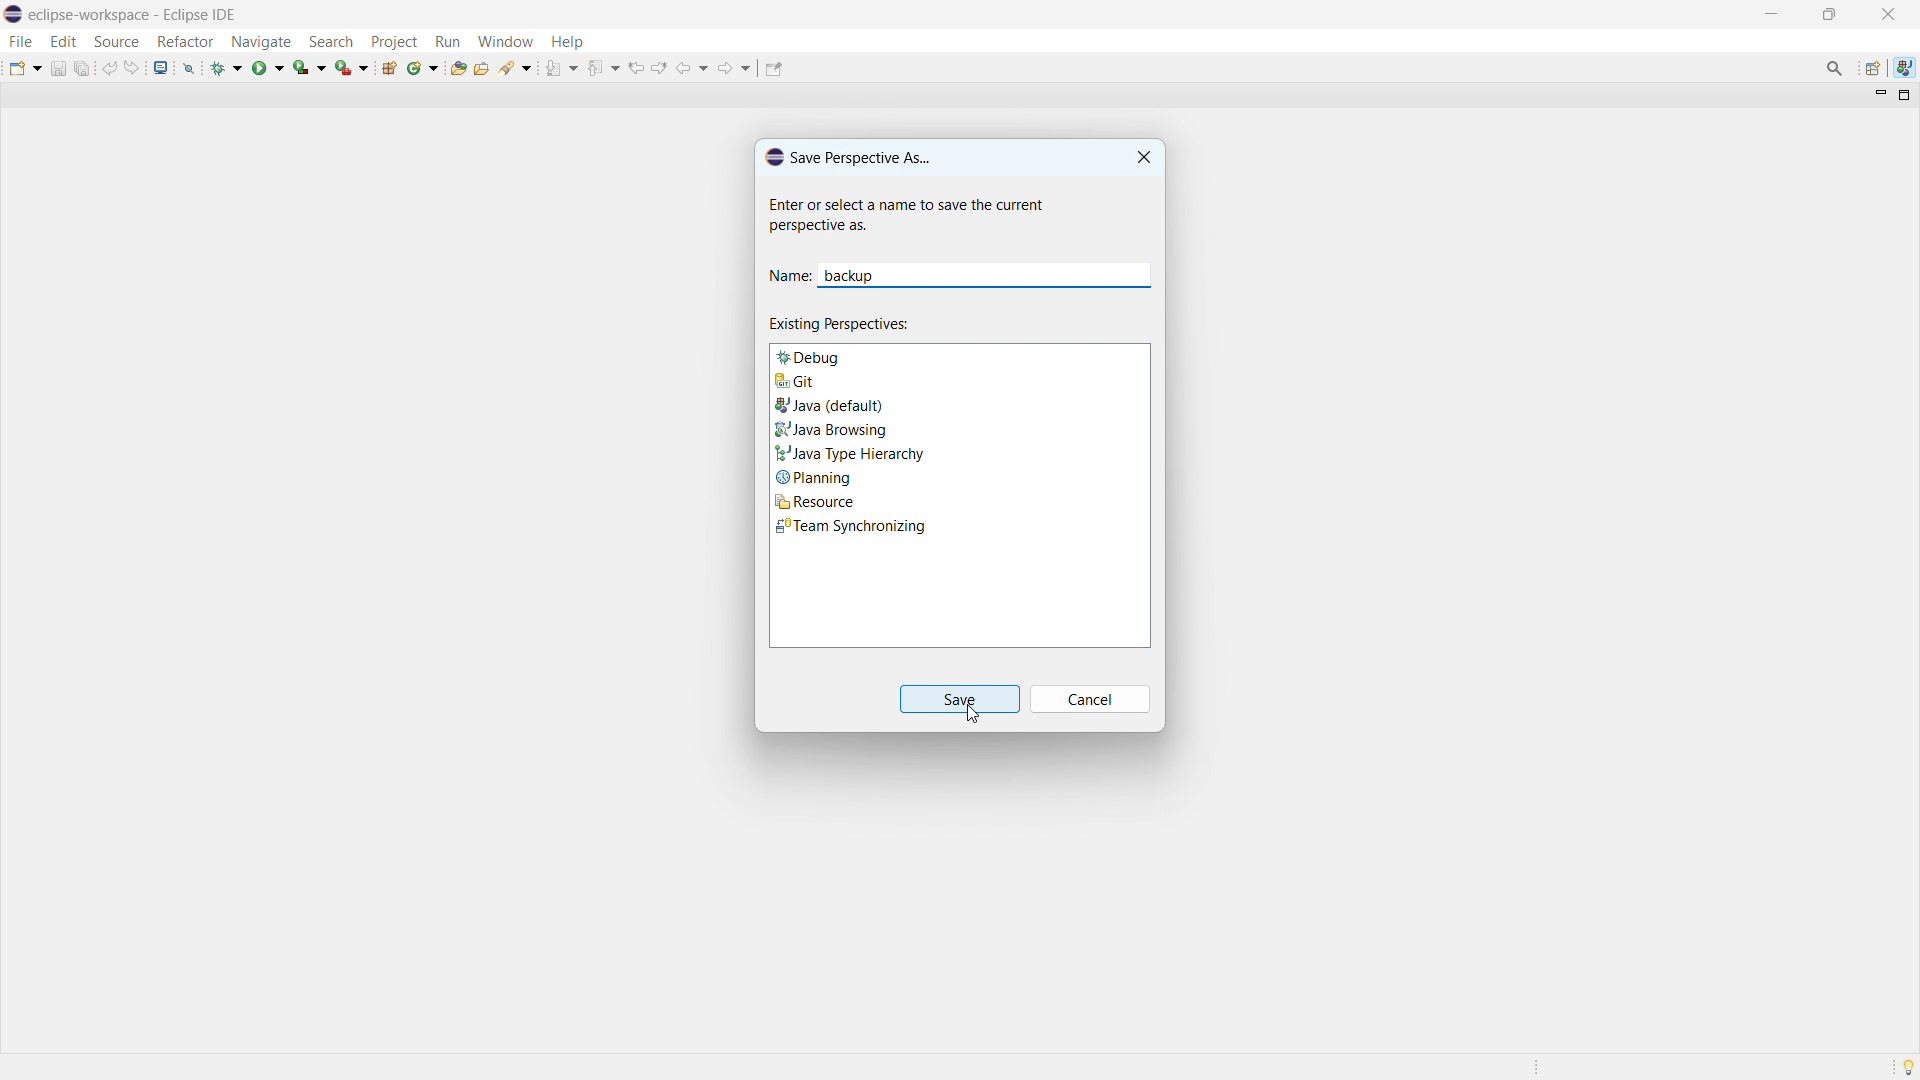  Describe the element at coordinates (959, 501) in the screenshot. I see `Resource` at that location.